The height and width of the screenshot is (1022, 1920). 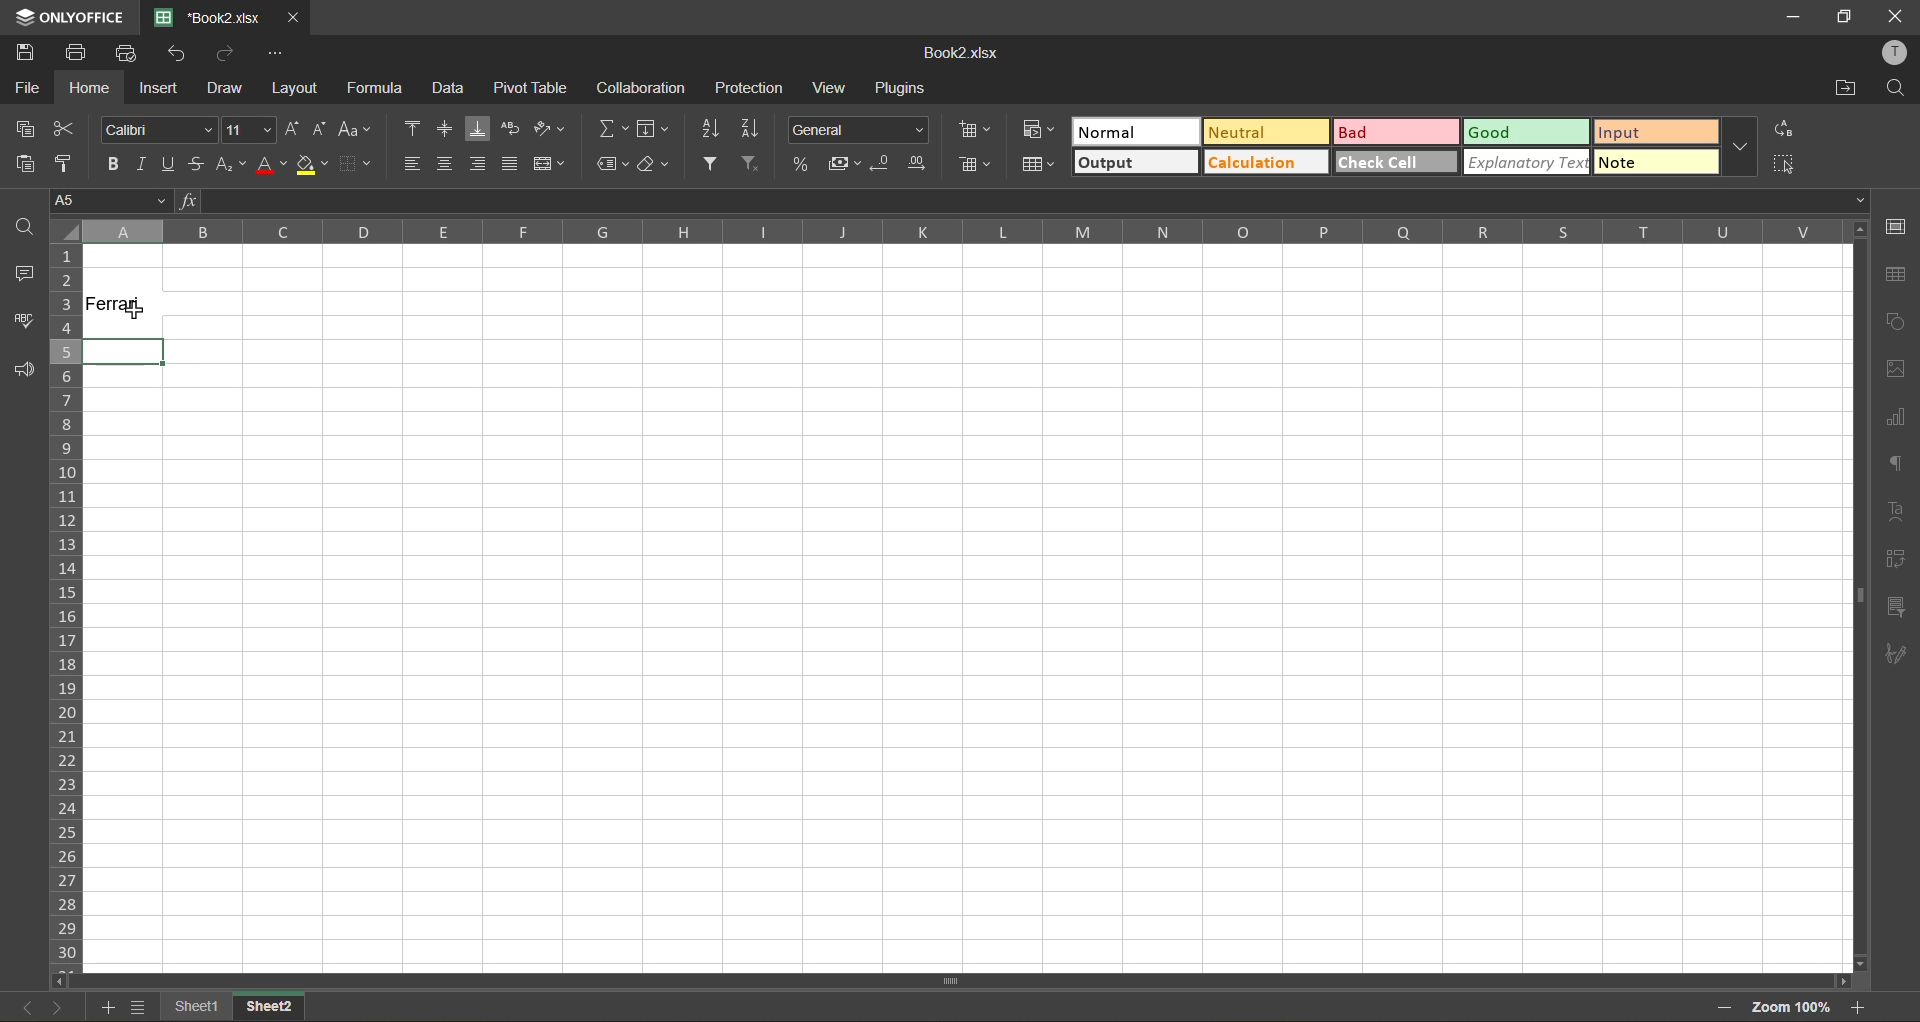 What do you see at coordinates (751, 90) in the screenshot?
I see `protection` at bounding box center [751, 90].